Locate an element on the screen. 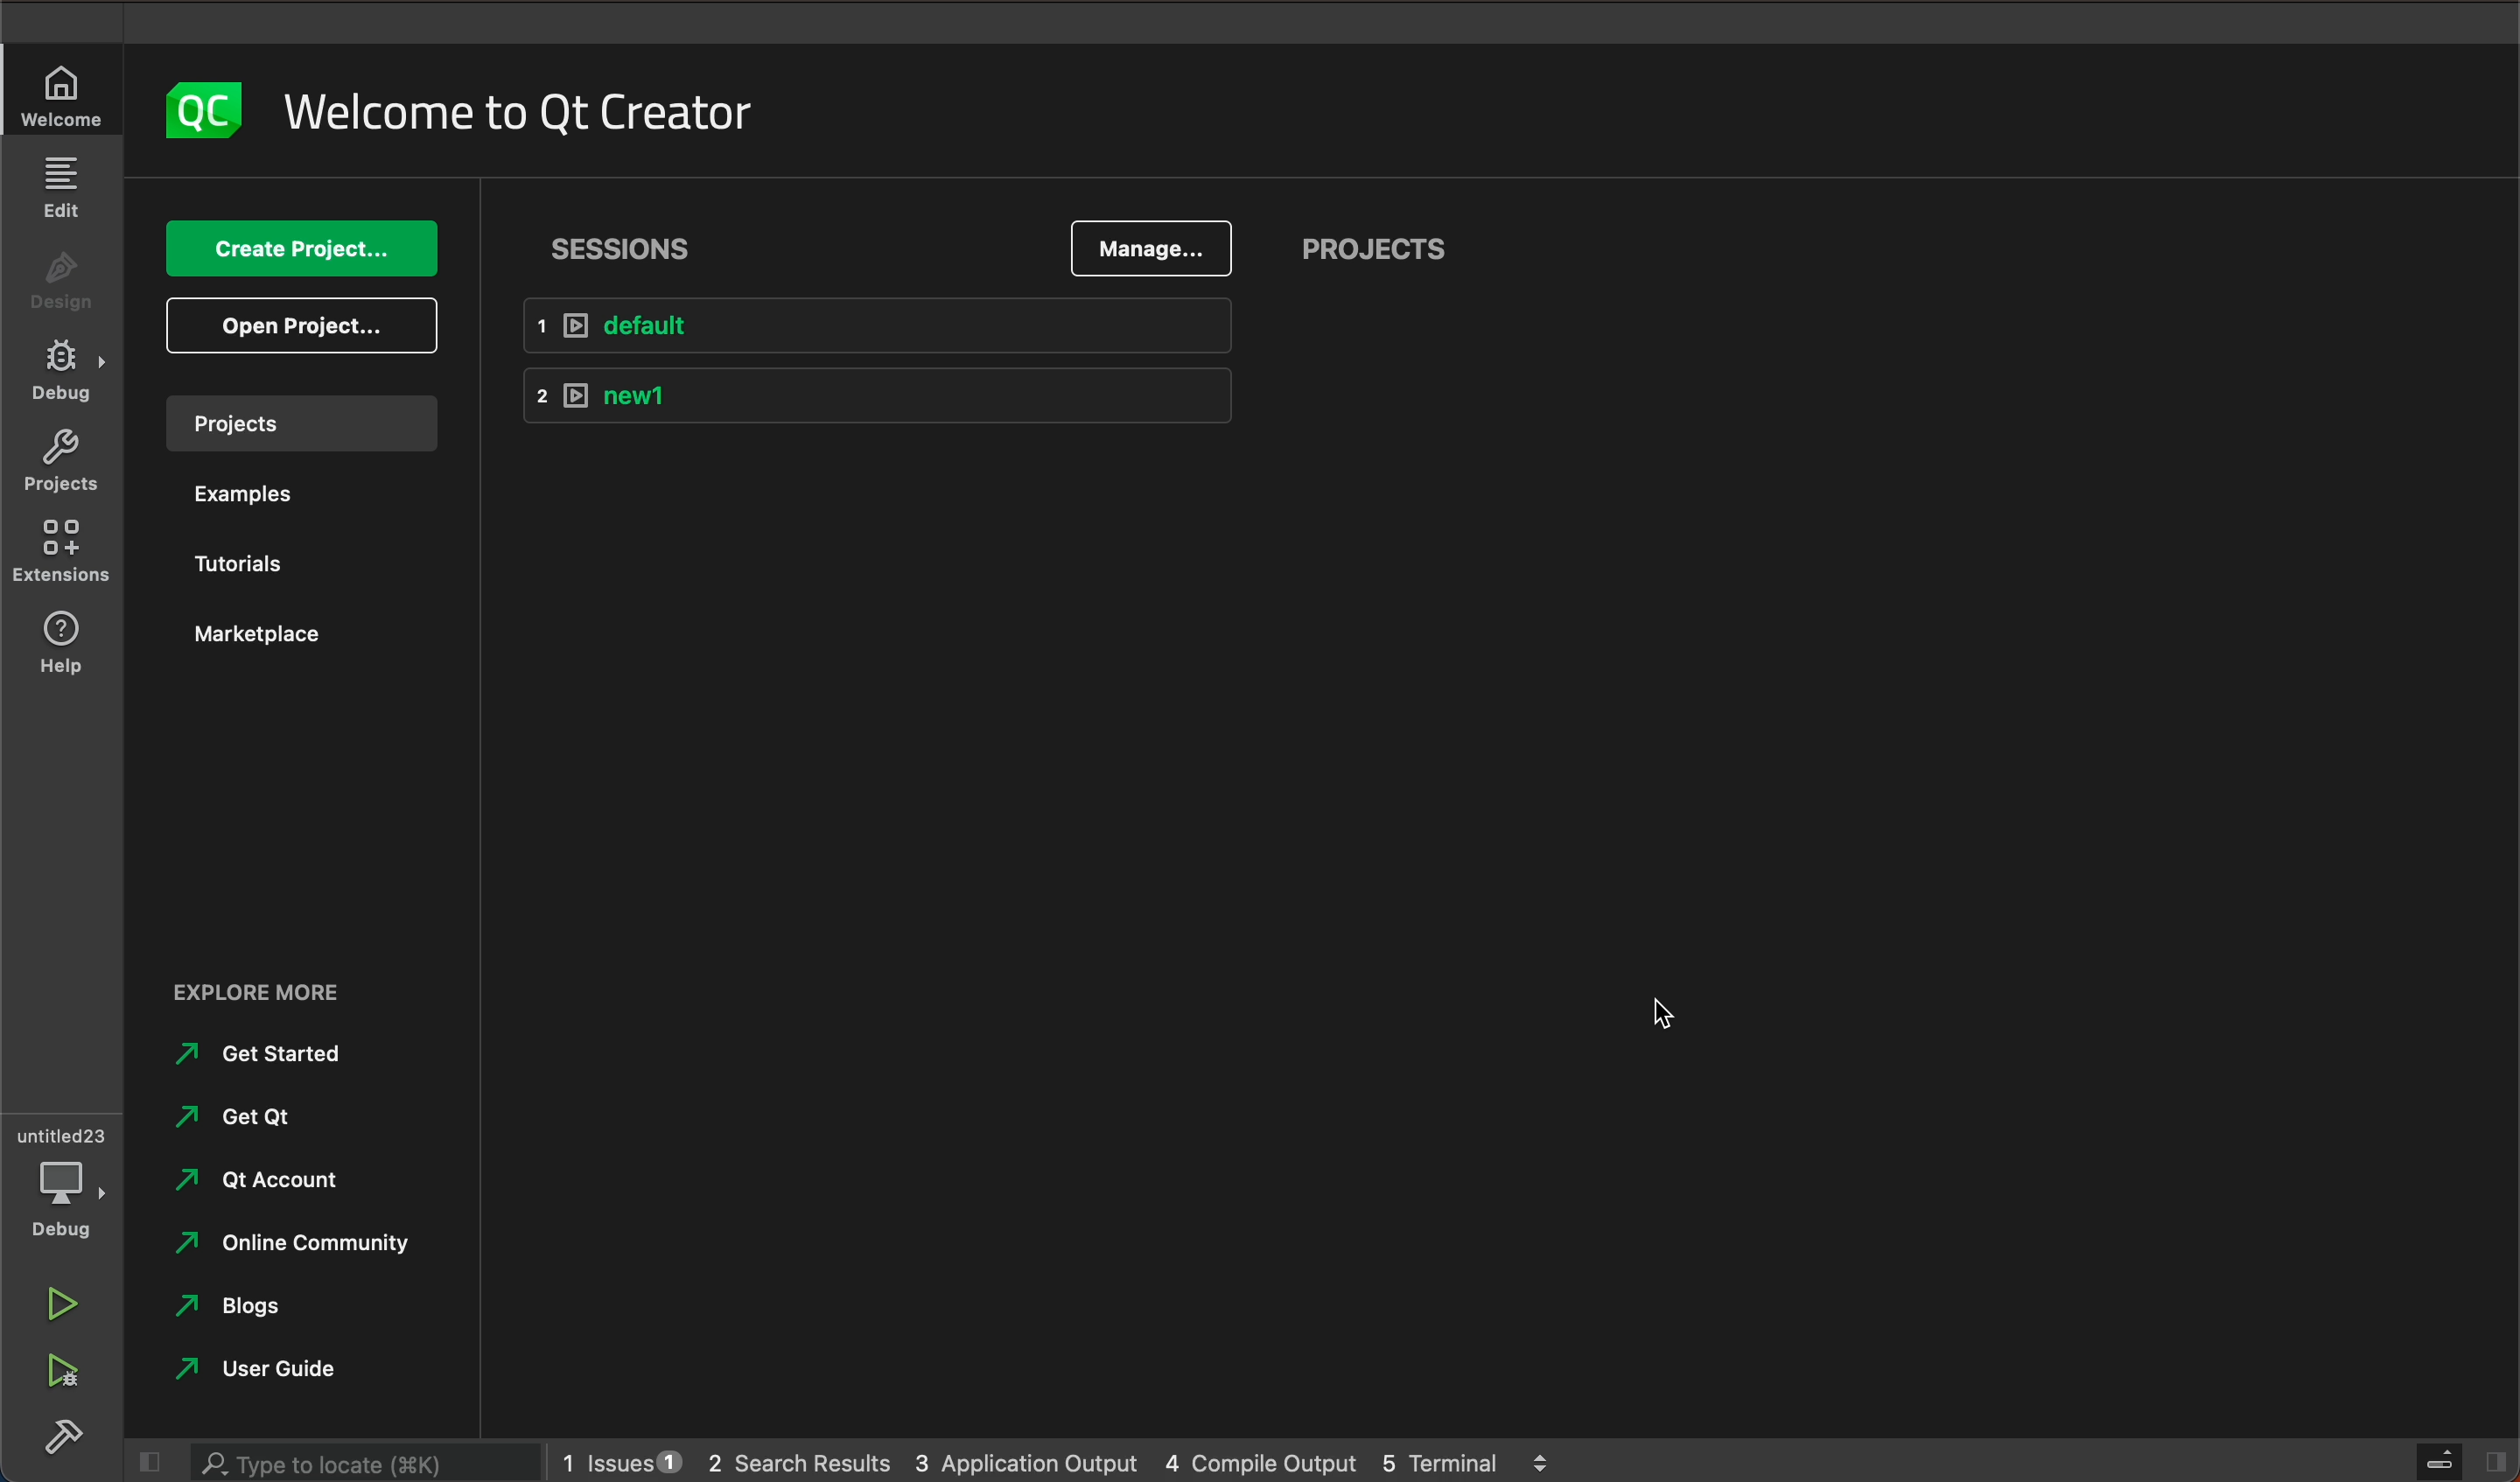 This screenshot has height=1482, width=2520. logo is located at coordinates (199, 109).